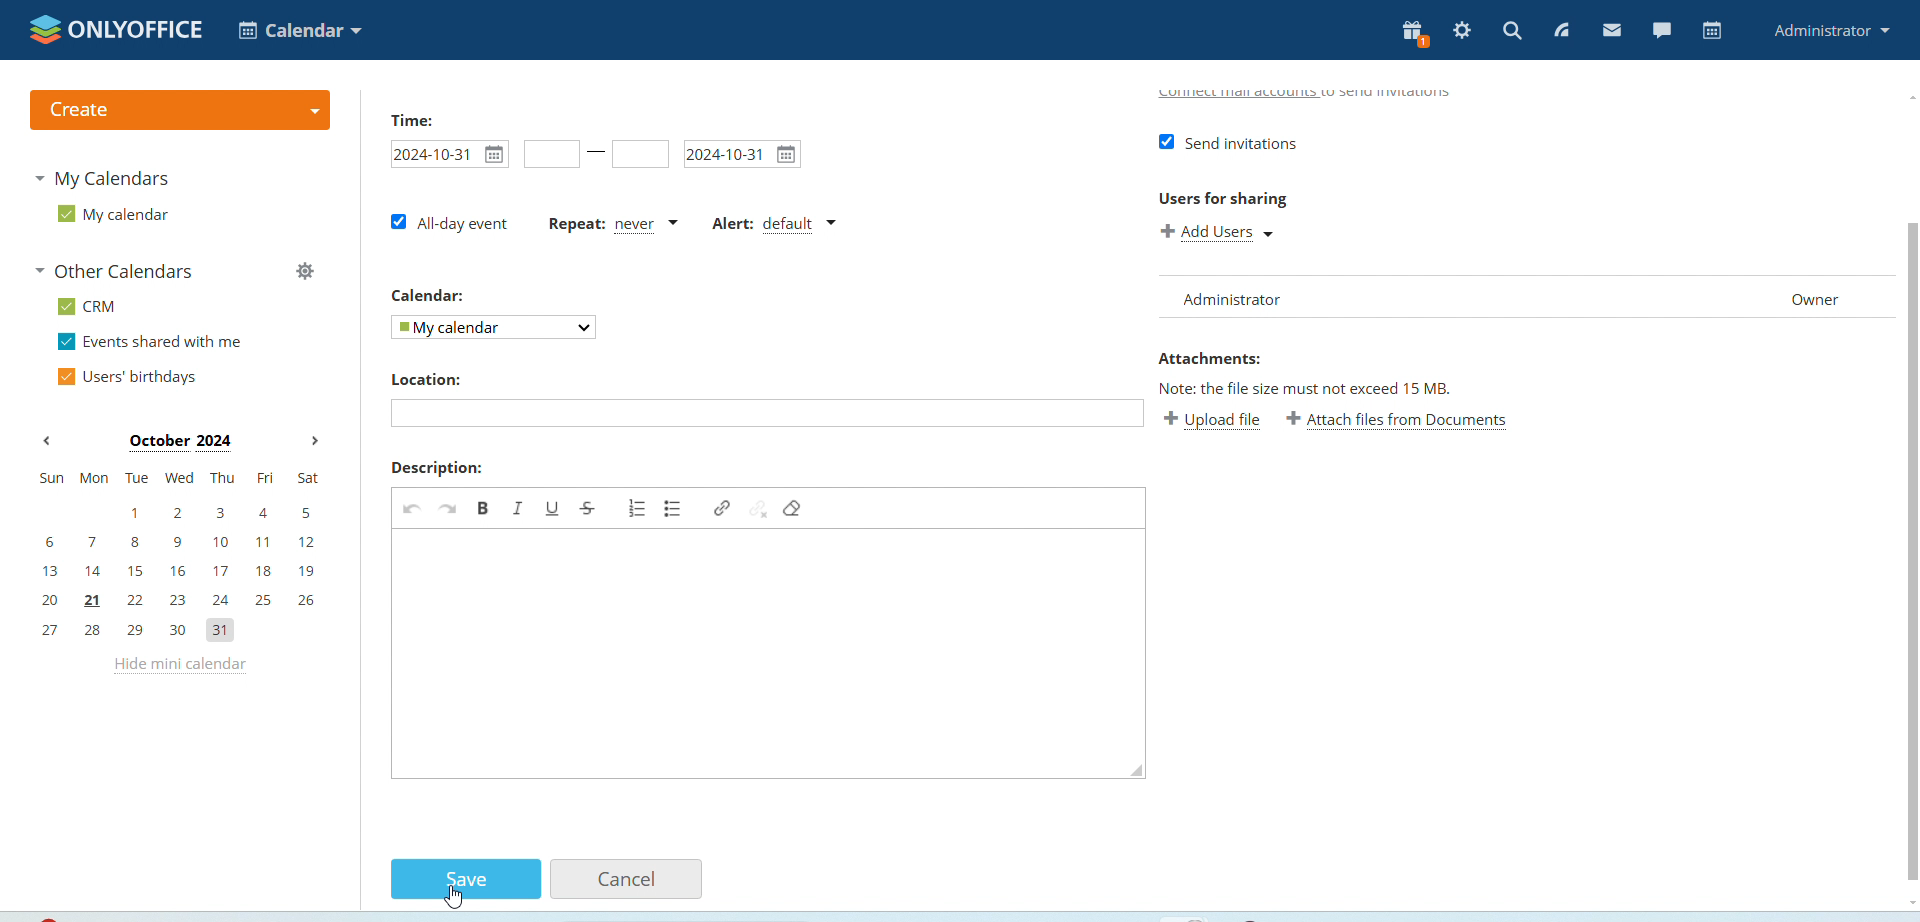 The image size is (1920, 922). I want to click on create, so click(180, 110).